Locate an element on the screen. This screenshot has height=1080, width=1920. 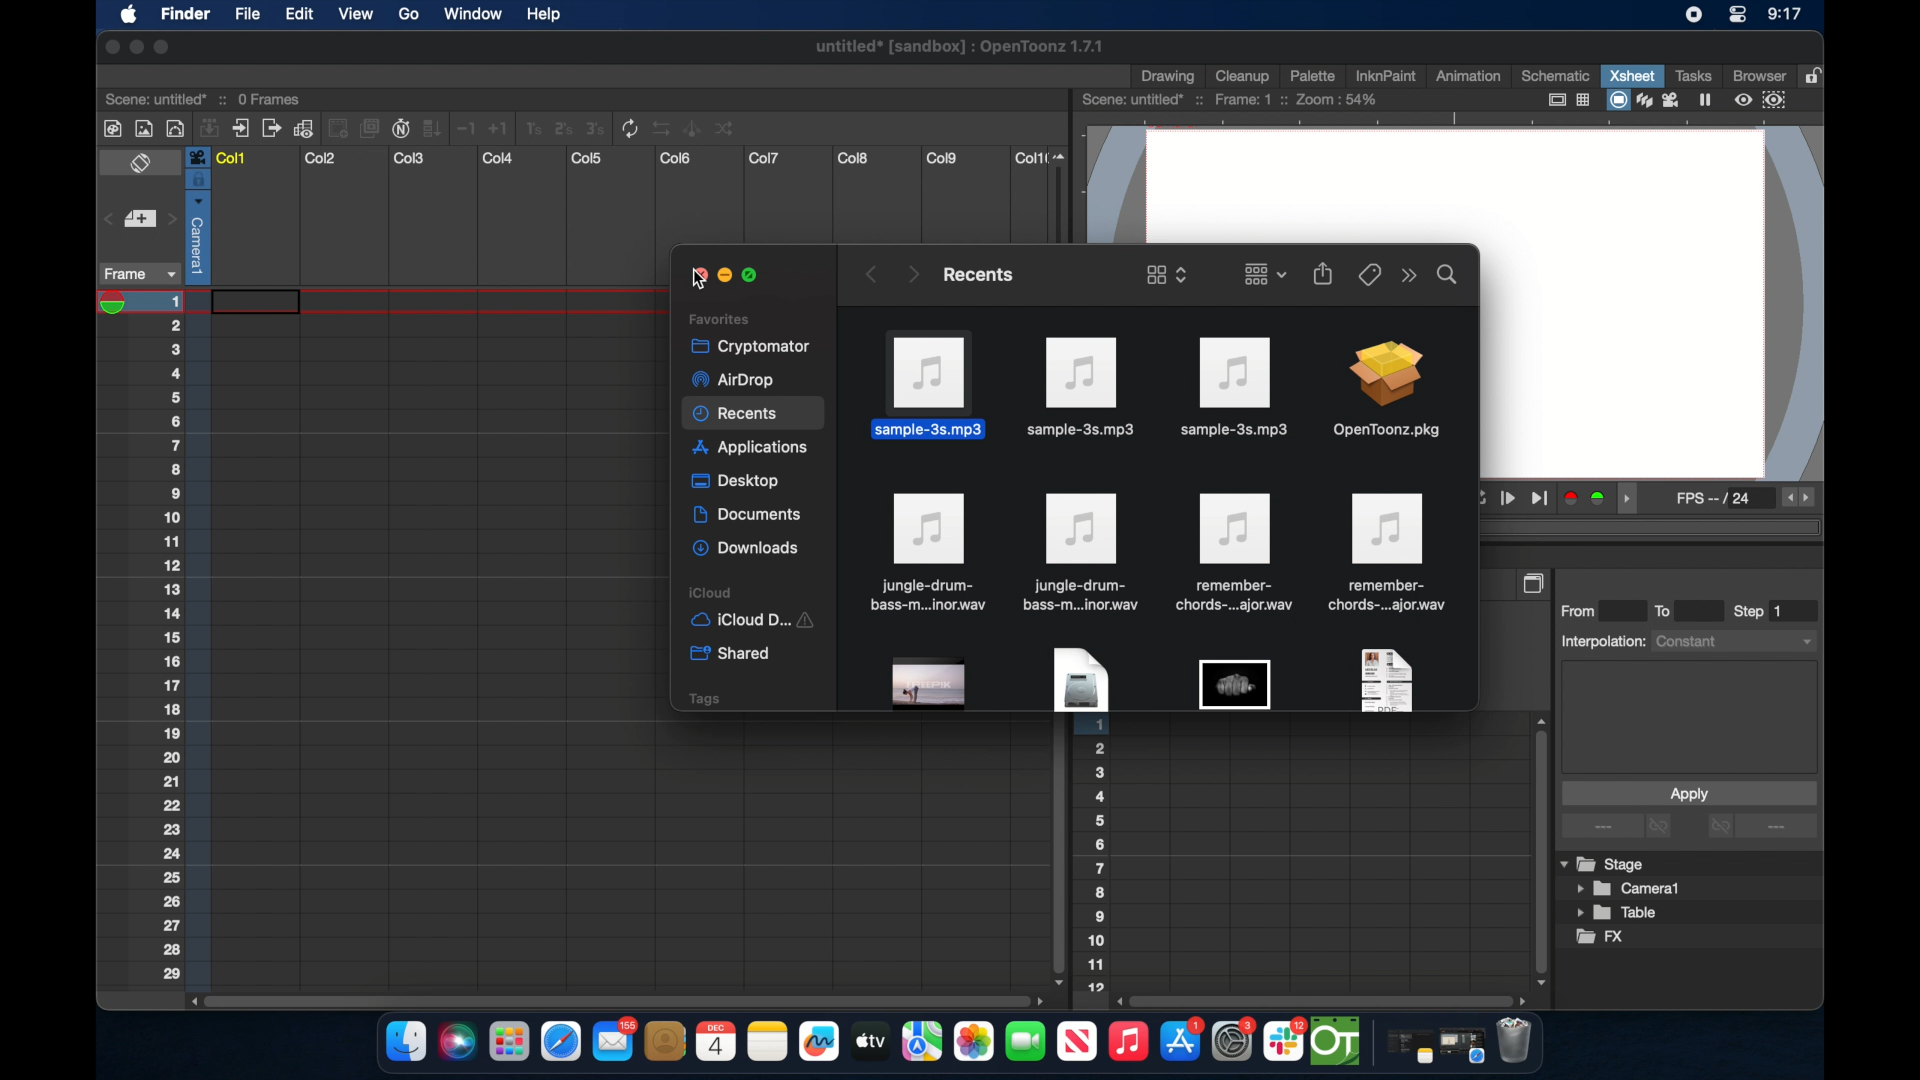
mail is located at coordinates (614, 1039).